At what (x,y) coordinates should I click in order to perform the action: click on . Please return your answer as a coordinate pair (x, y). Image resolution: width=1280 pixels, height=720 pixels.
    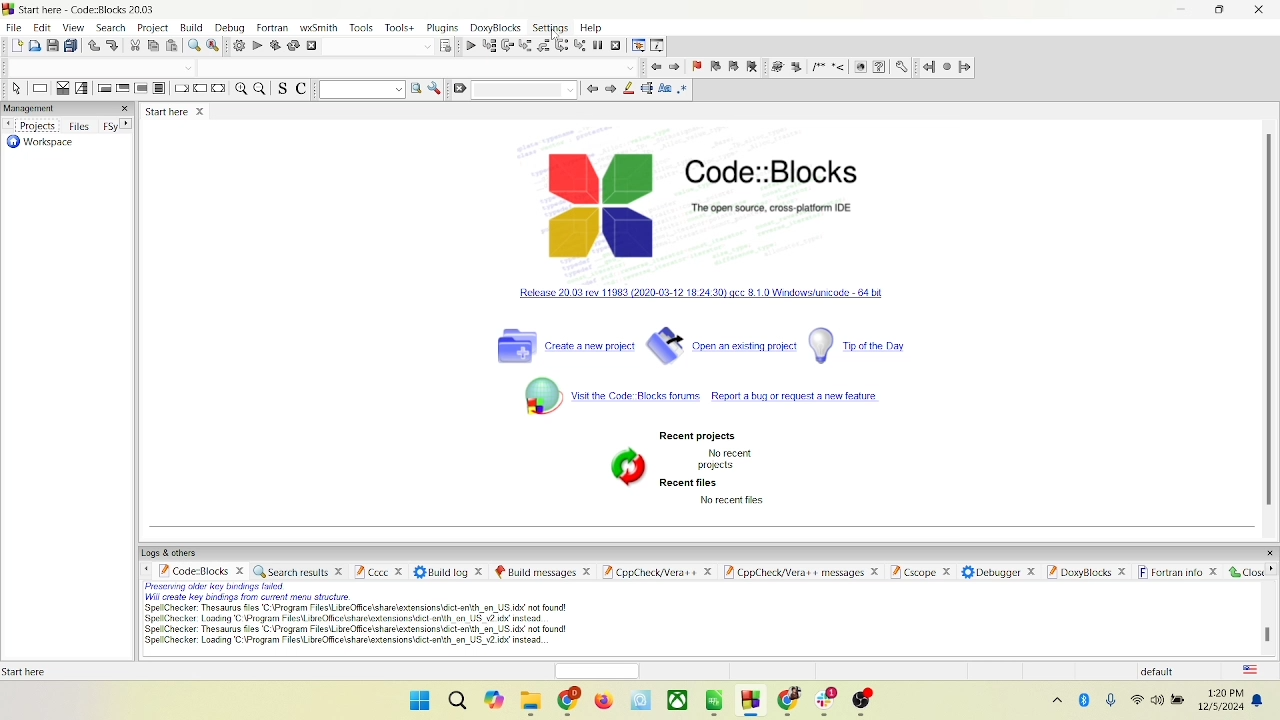
    Looking at the image, I should click on (381, 570).